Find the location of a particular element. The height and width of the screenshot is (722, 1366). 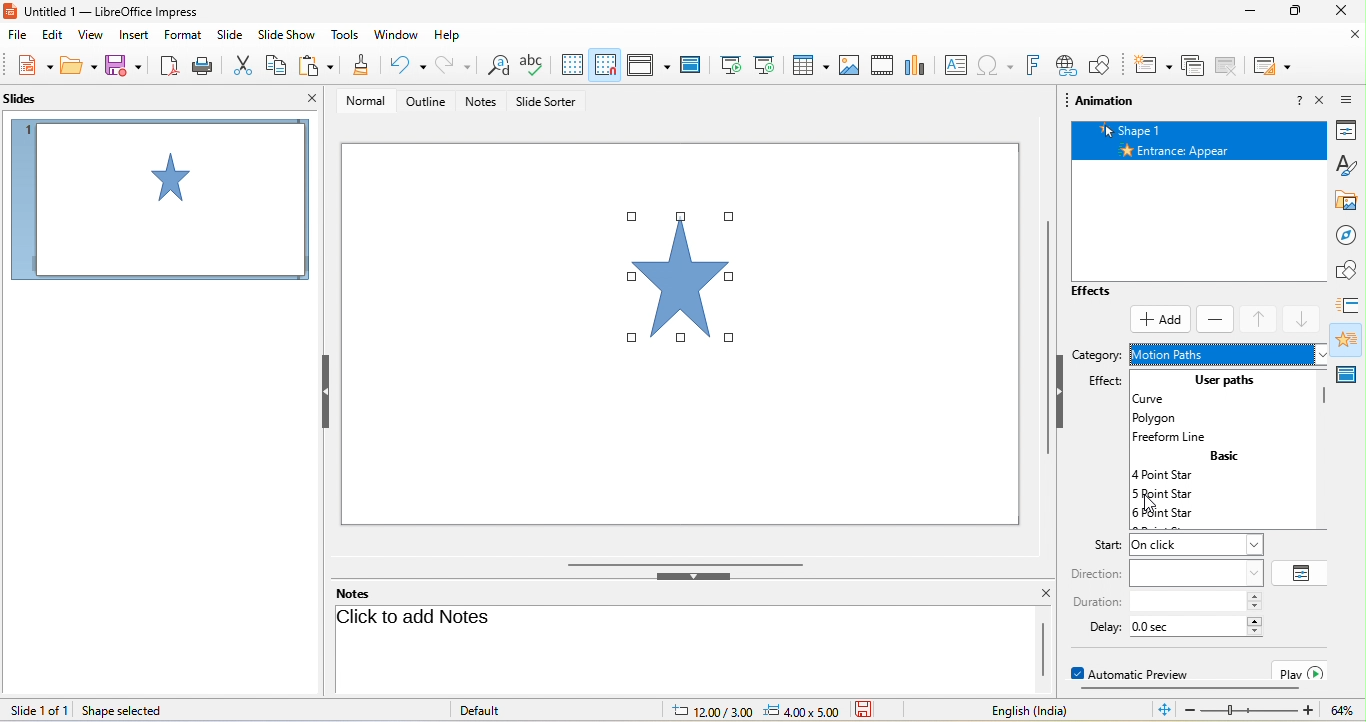

open is located at coordinates (78, 66).